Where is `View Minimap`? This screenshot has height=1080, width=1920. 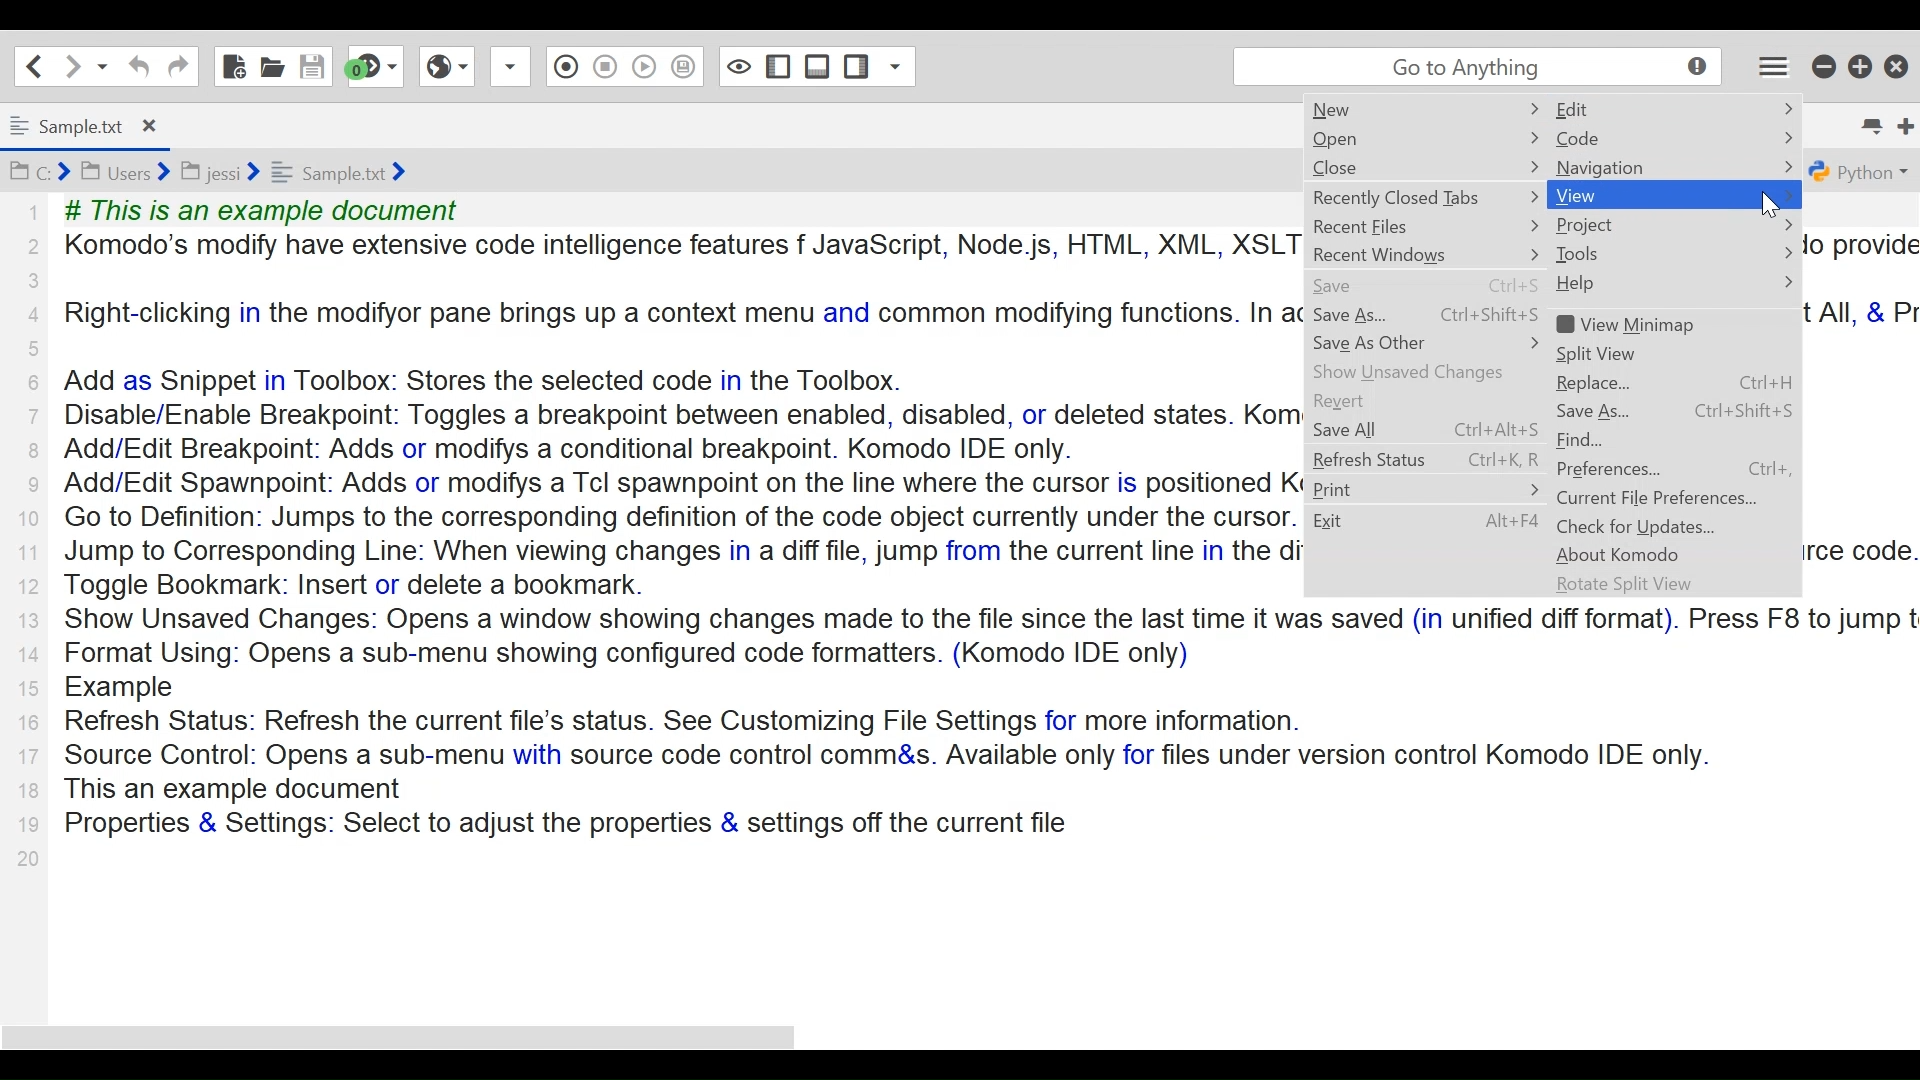
View Minimap is located at coordinates (1640, 324).